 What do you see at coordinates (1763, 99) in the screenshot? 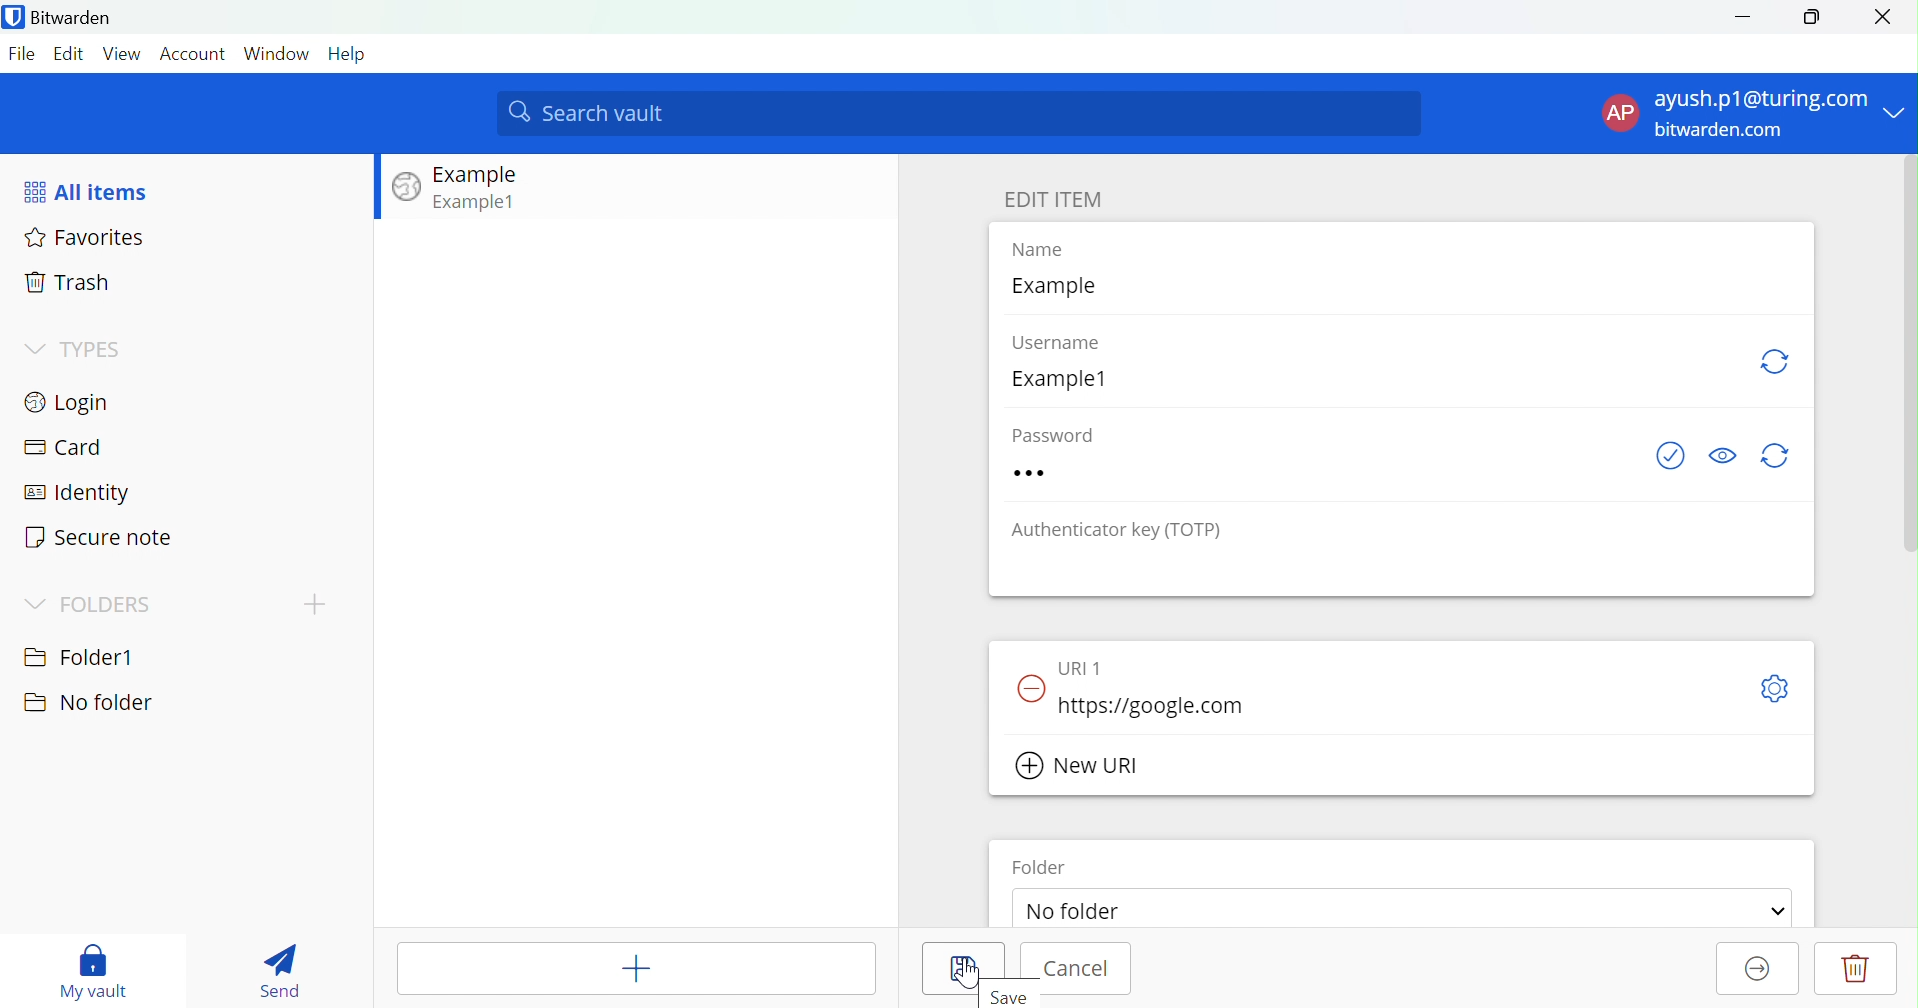
I see `ayush.p1@turing.com` at bounding box center [1763, 99].